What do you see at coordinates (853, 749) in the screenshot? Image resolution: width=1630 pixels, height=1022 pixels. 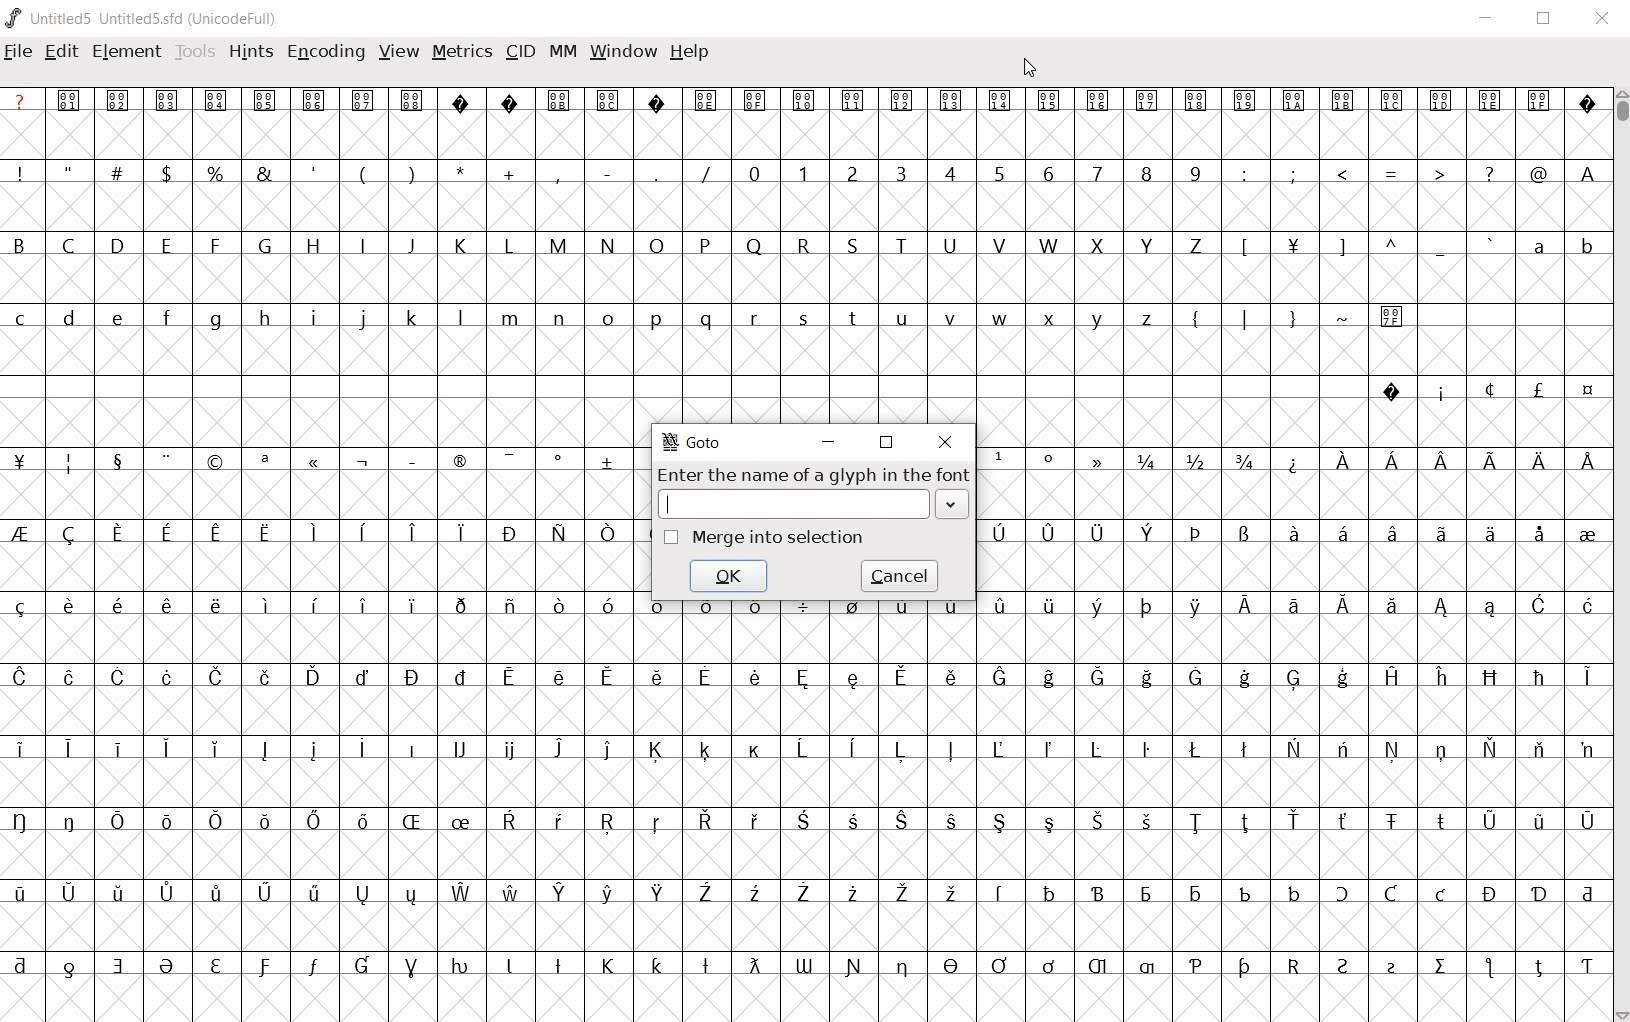 I see `Symbol` at bounding box center [853, 749].